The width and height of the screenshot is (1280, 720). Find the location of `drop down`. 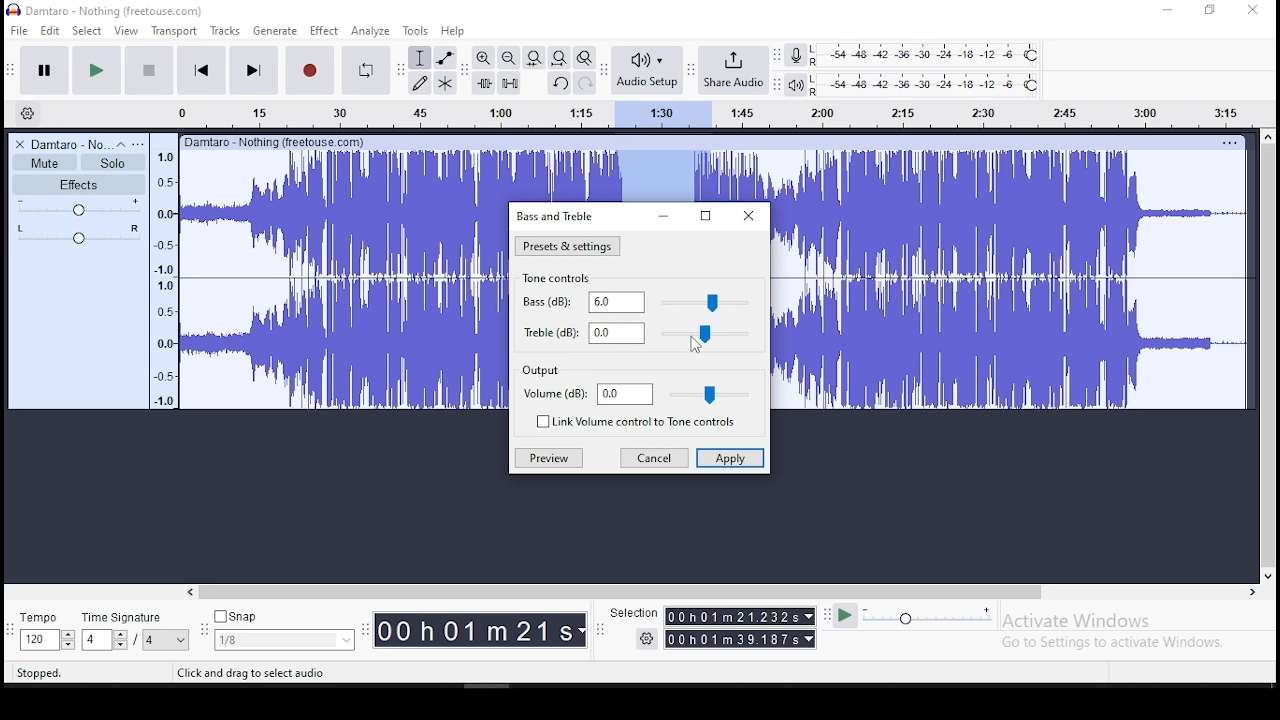

drop down is located at coordinates (807, 616).